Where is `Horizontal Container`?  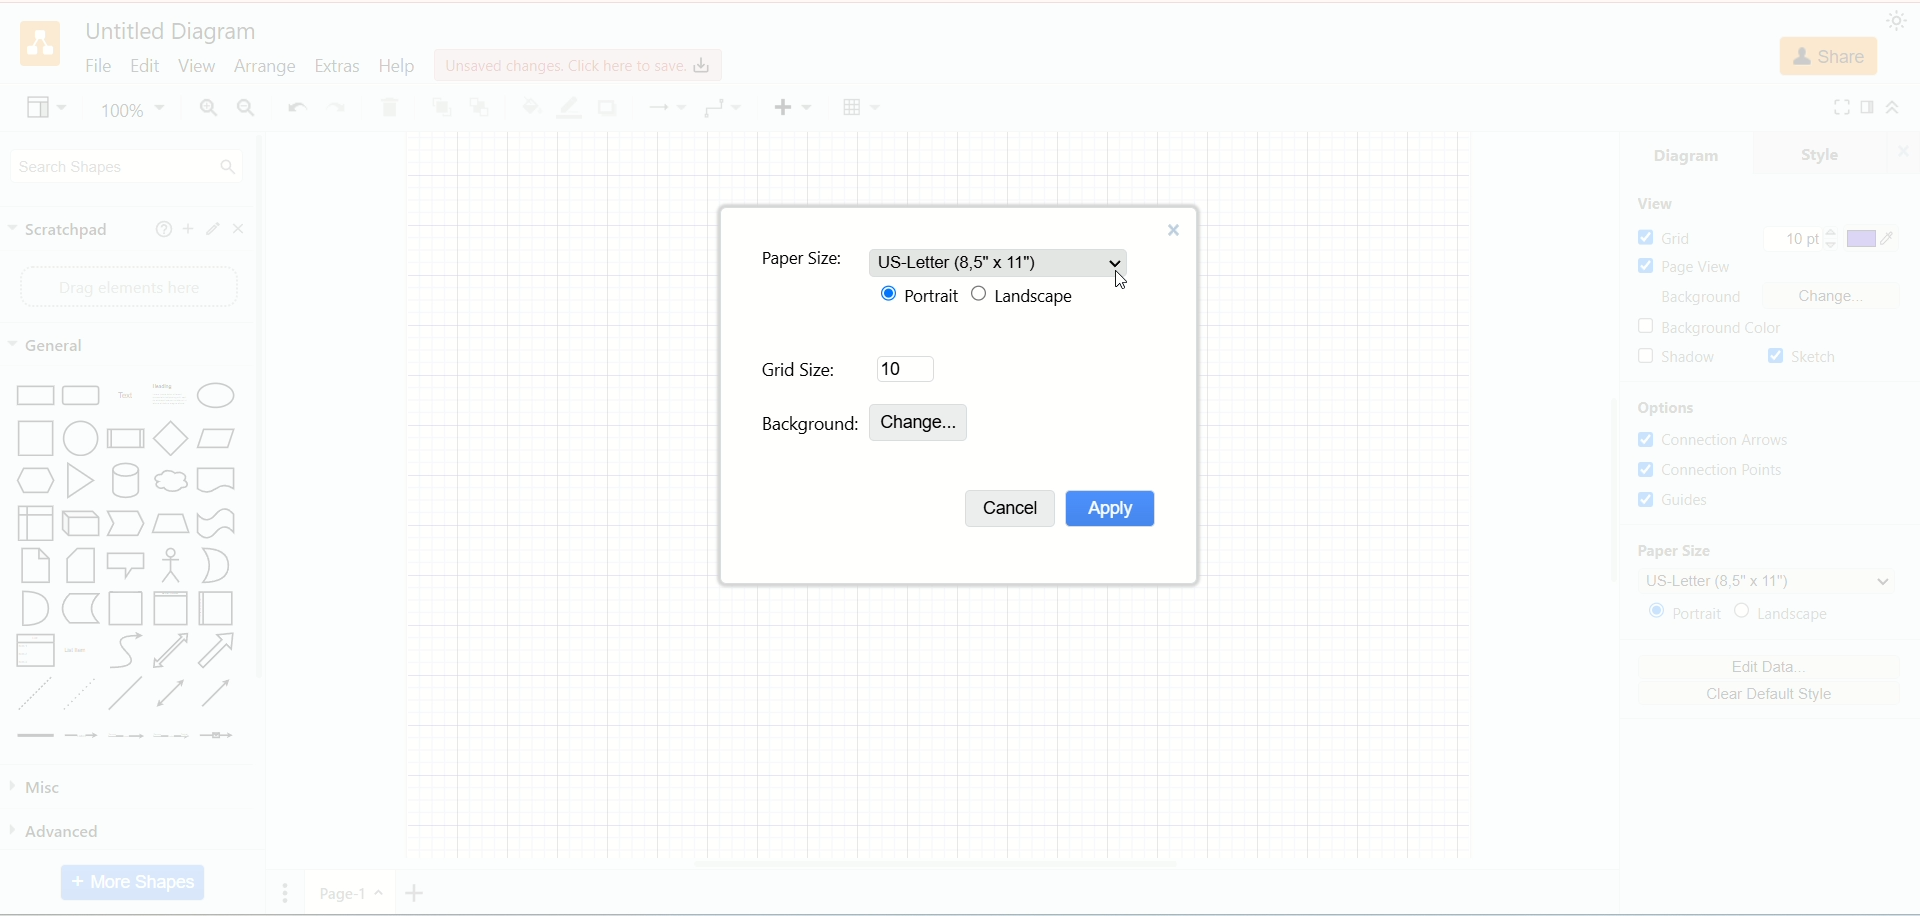 Horizontal Container is located at coordinates (216, 610).